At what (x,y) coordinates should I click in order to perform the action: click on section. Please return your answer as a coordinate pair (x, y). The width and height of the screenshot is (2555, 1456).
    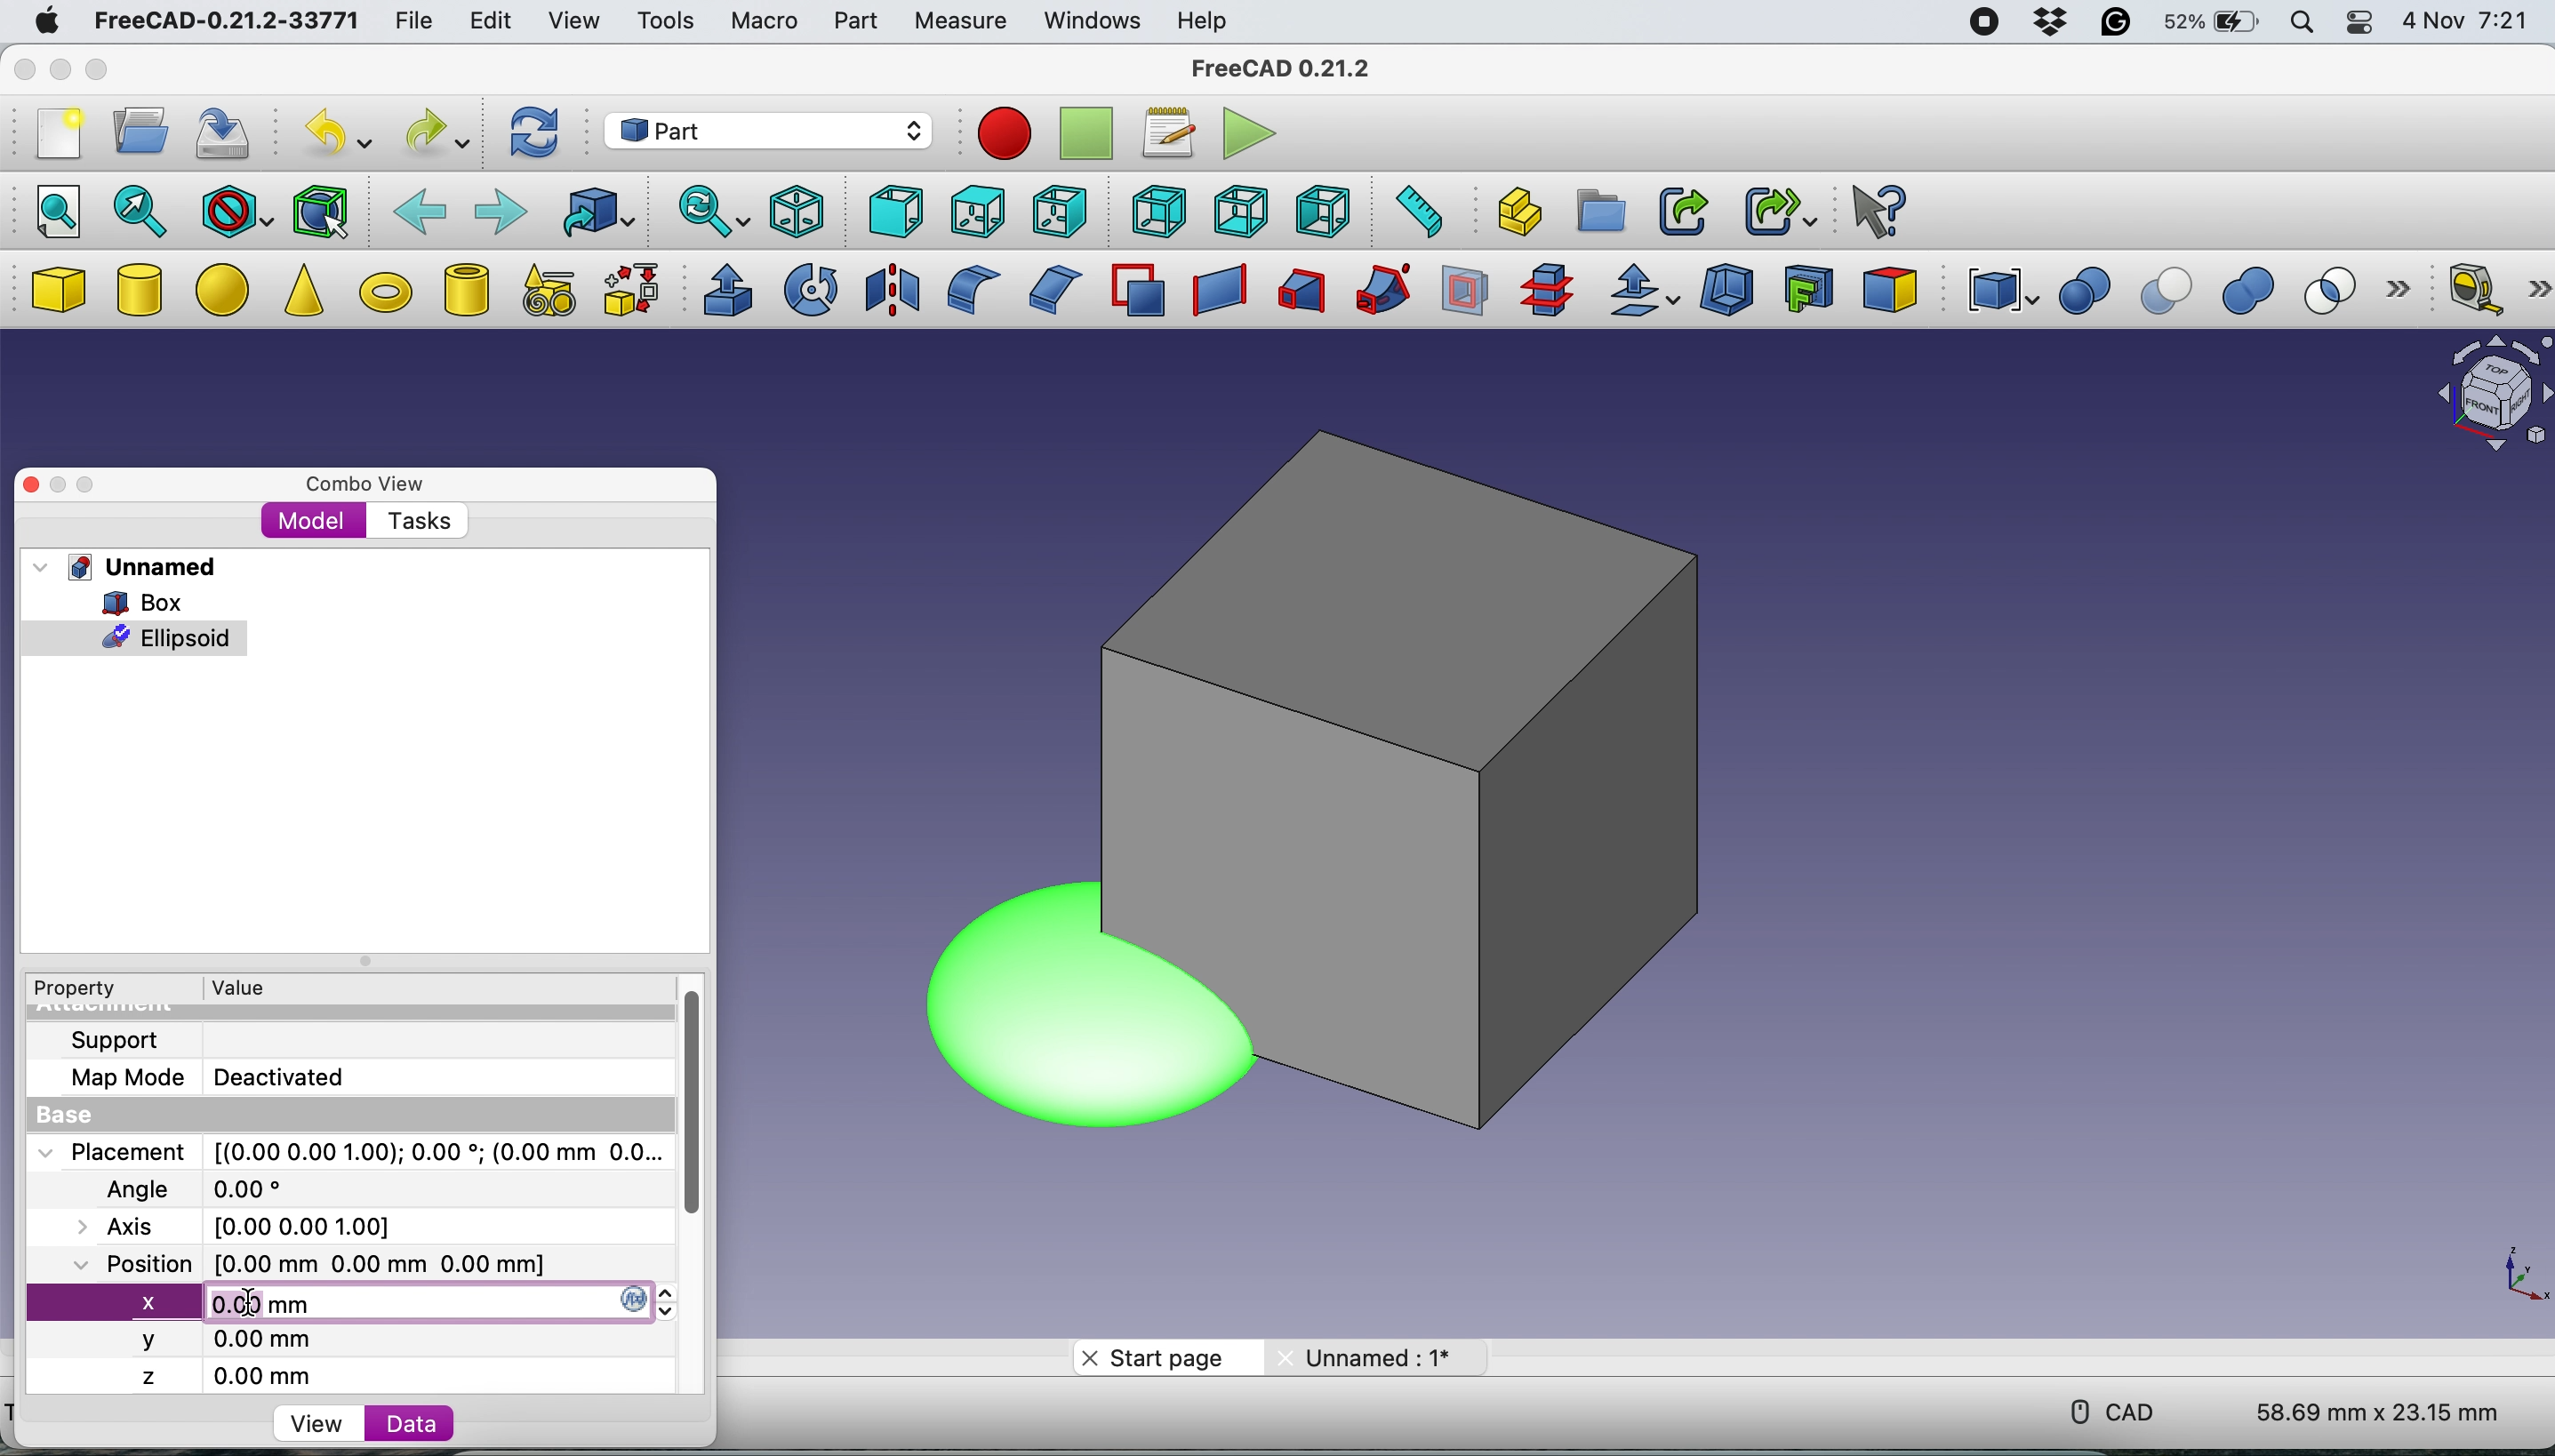
    Looking at the image, I should click on (1466, 296).